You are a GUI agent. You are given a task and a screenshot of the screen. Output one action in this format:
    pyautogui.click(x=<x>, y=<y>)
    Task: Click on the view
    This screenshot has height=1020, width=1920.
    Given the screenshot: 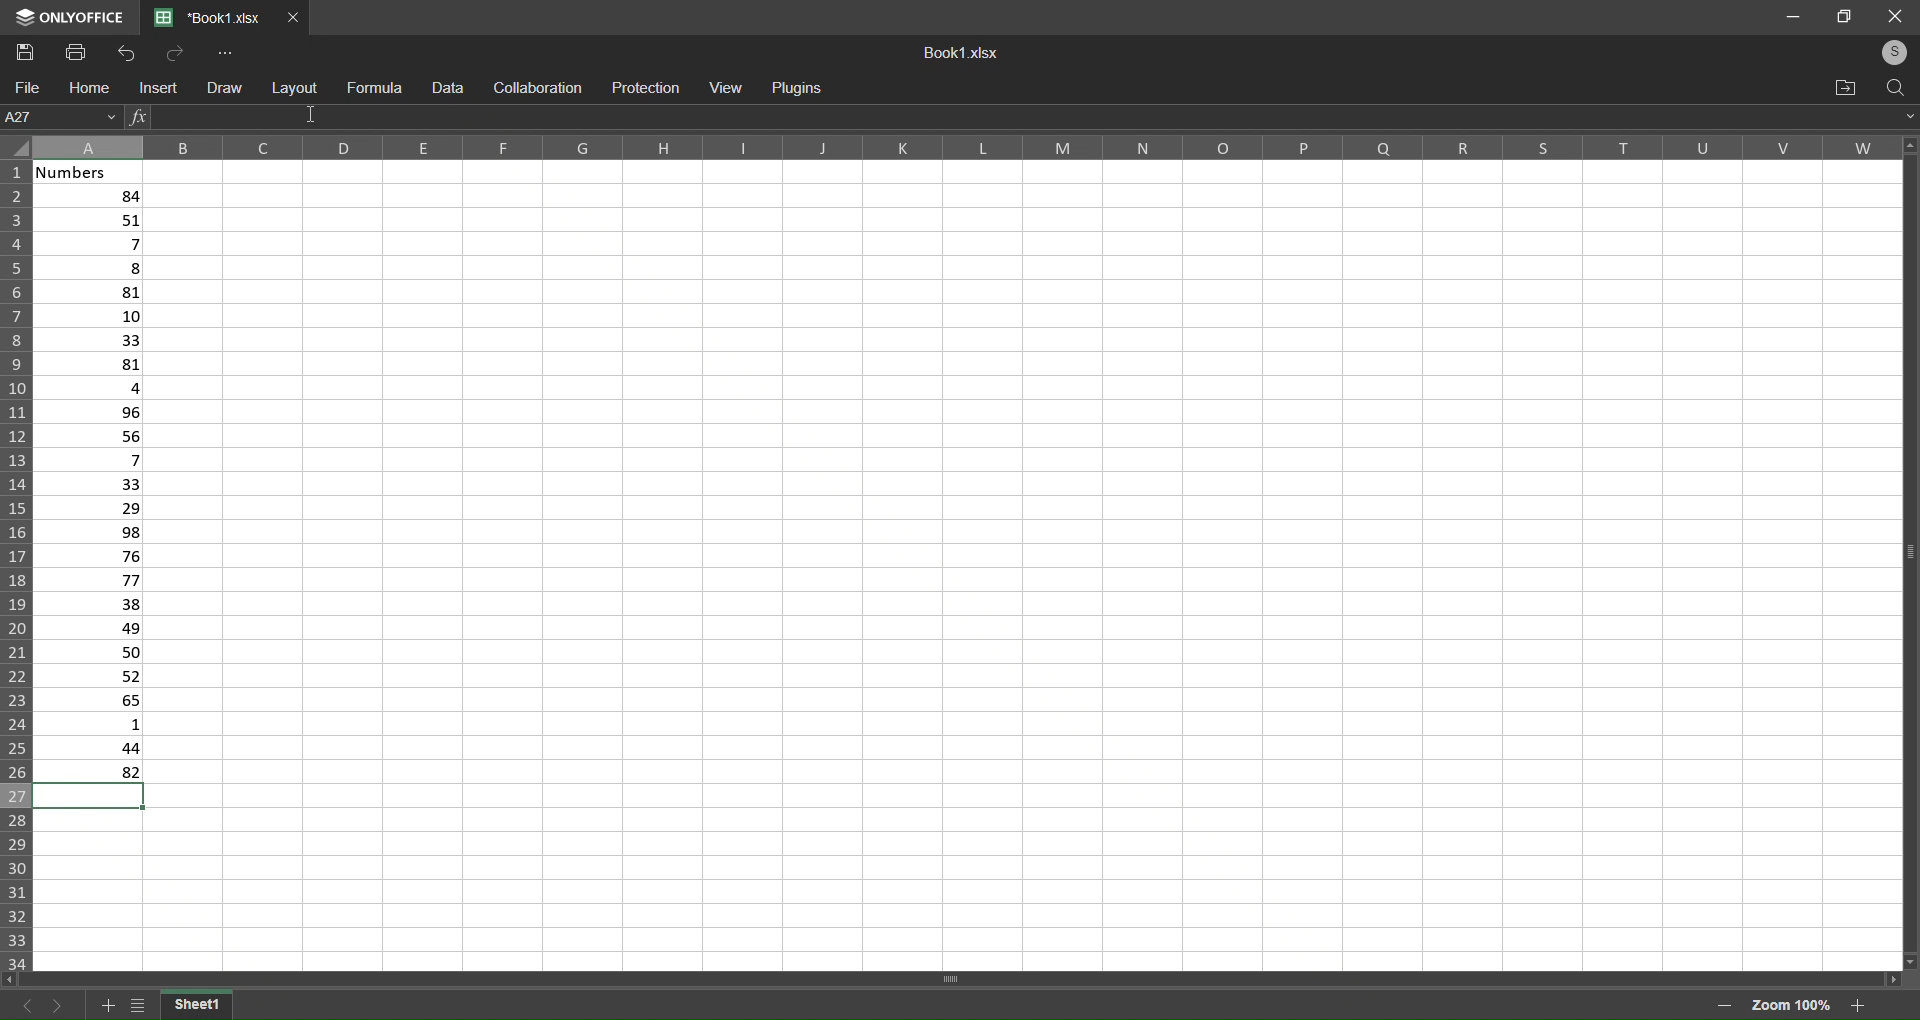 What is the action you would take?
    pyautogui.click(x=724, y=90)
    